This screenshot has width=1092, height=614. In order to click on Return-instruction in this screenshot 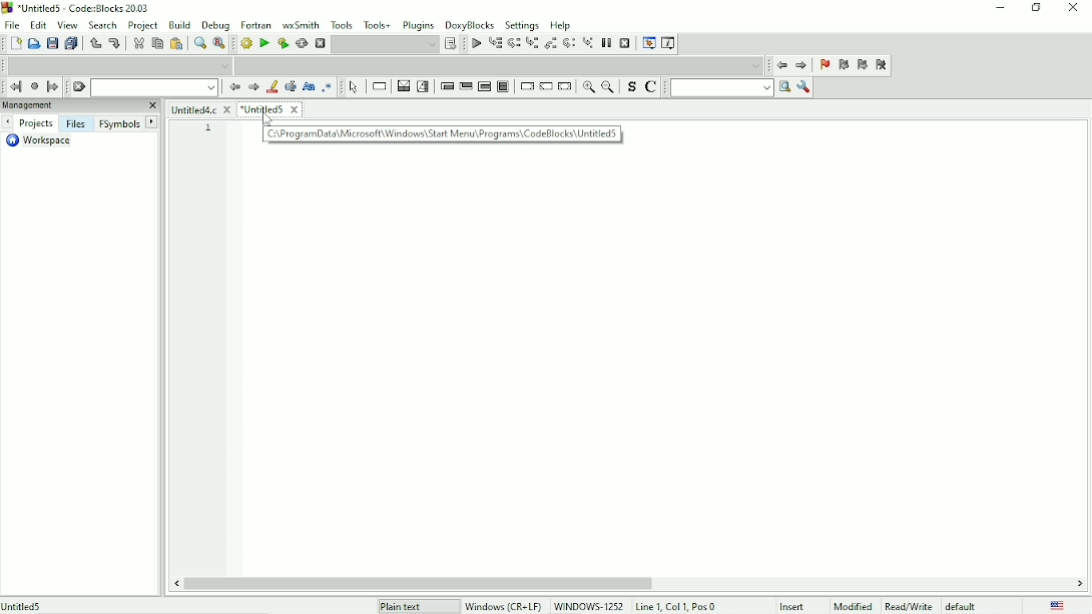, I will do `click(565, 86)`.